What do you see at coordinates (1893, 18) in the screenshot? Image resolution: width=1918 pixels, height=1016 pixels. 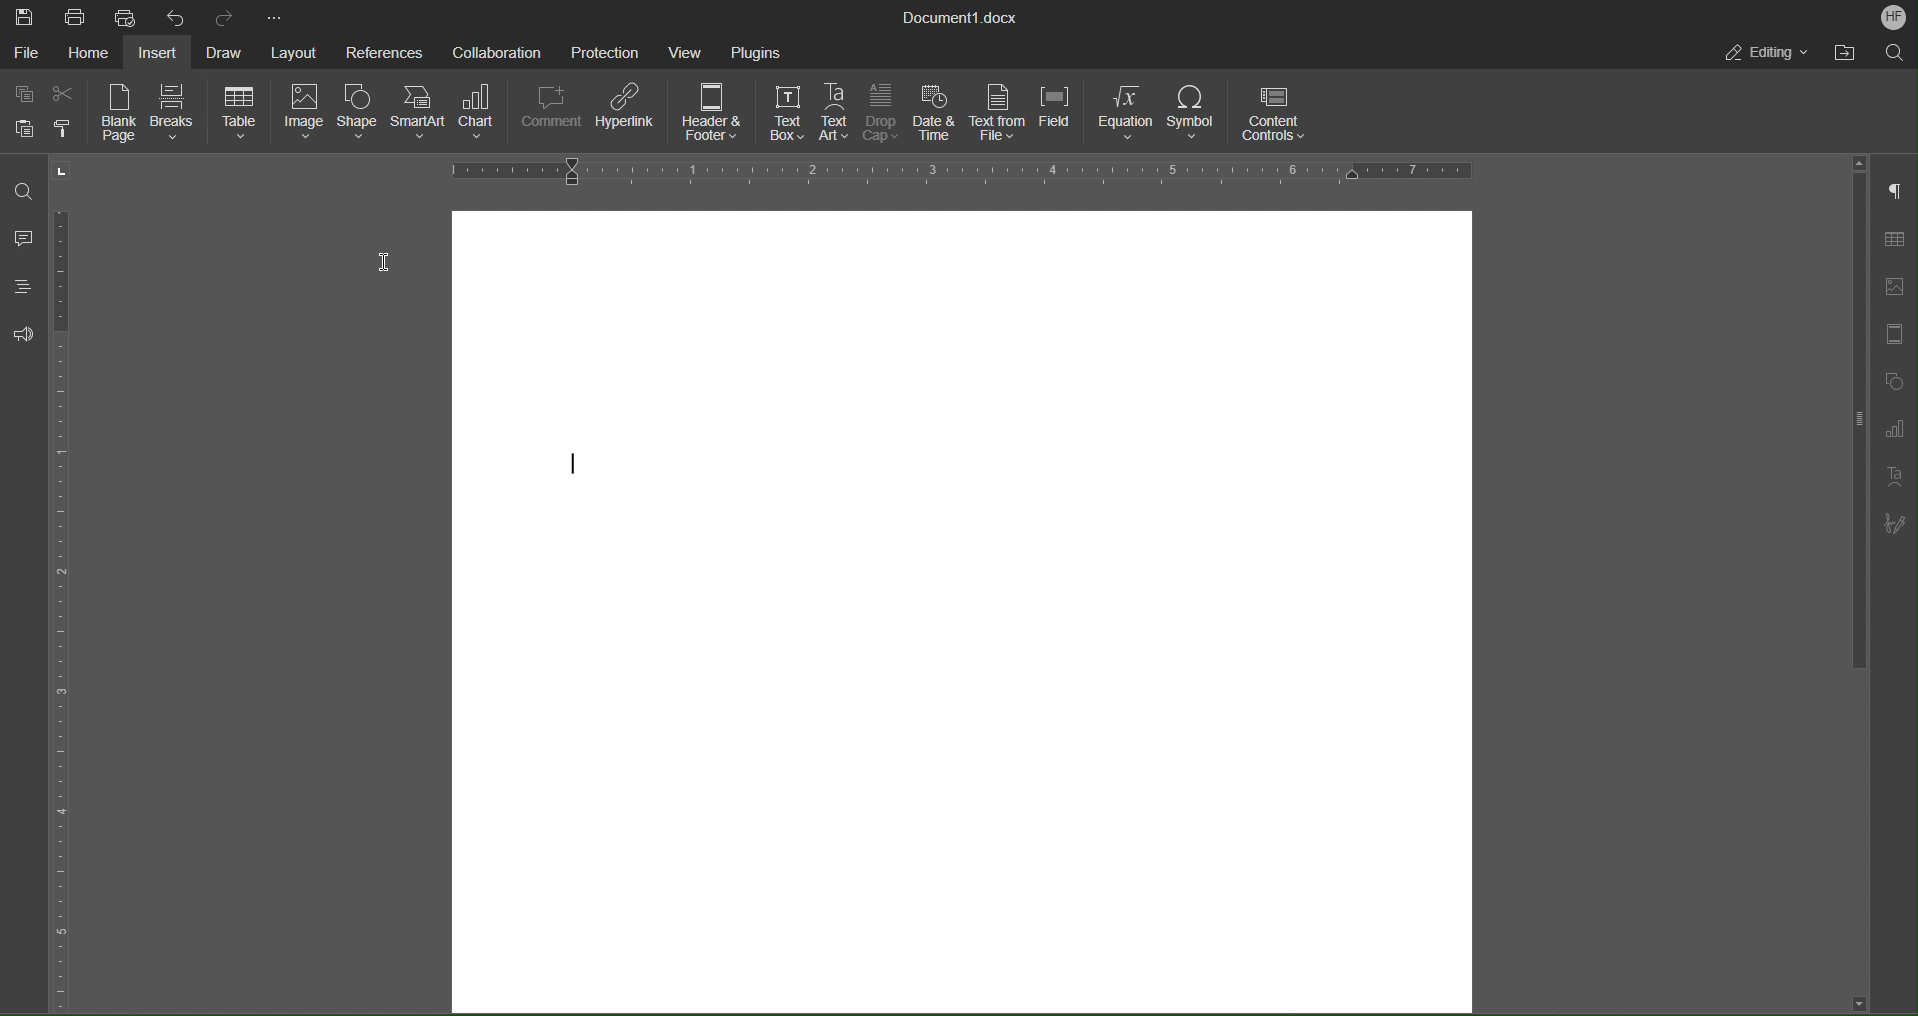 I see `Account` at bounding box center [1893, 18].